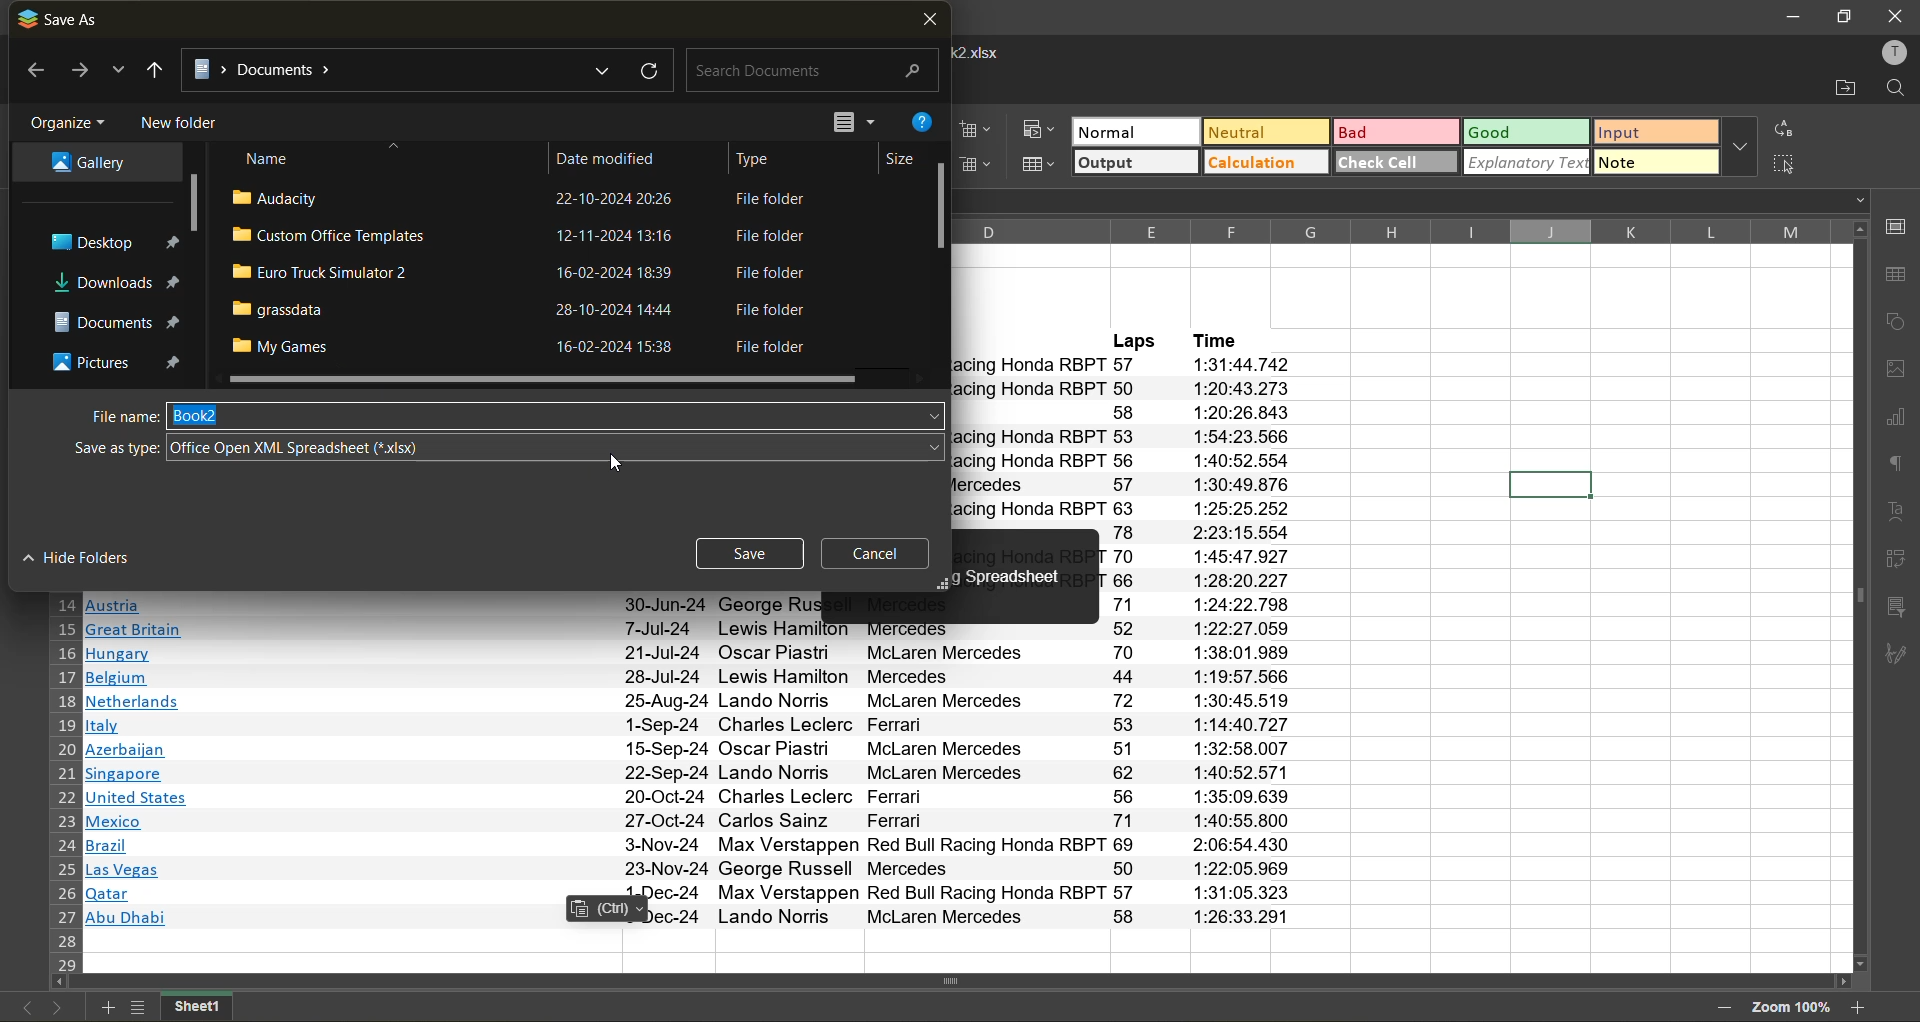 This screenshot has width=1920, height=1022. I want to click on close, so click(929, 22).